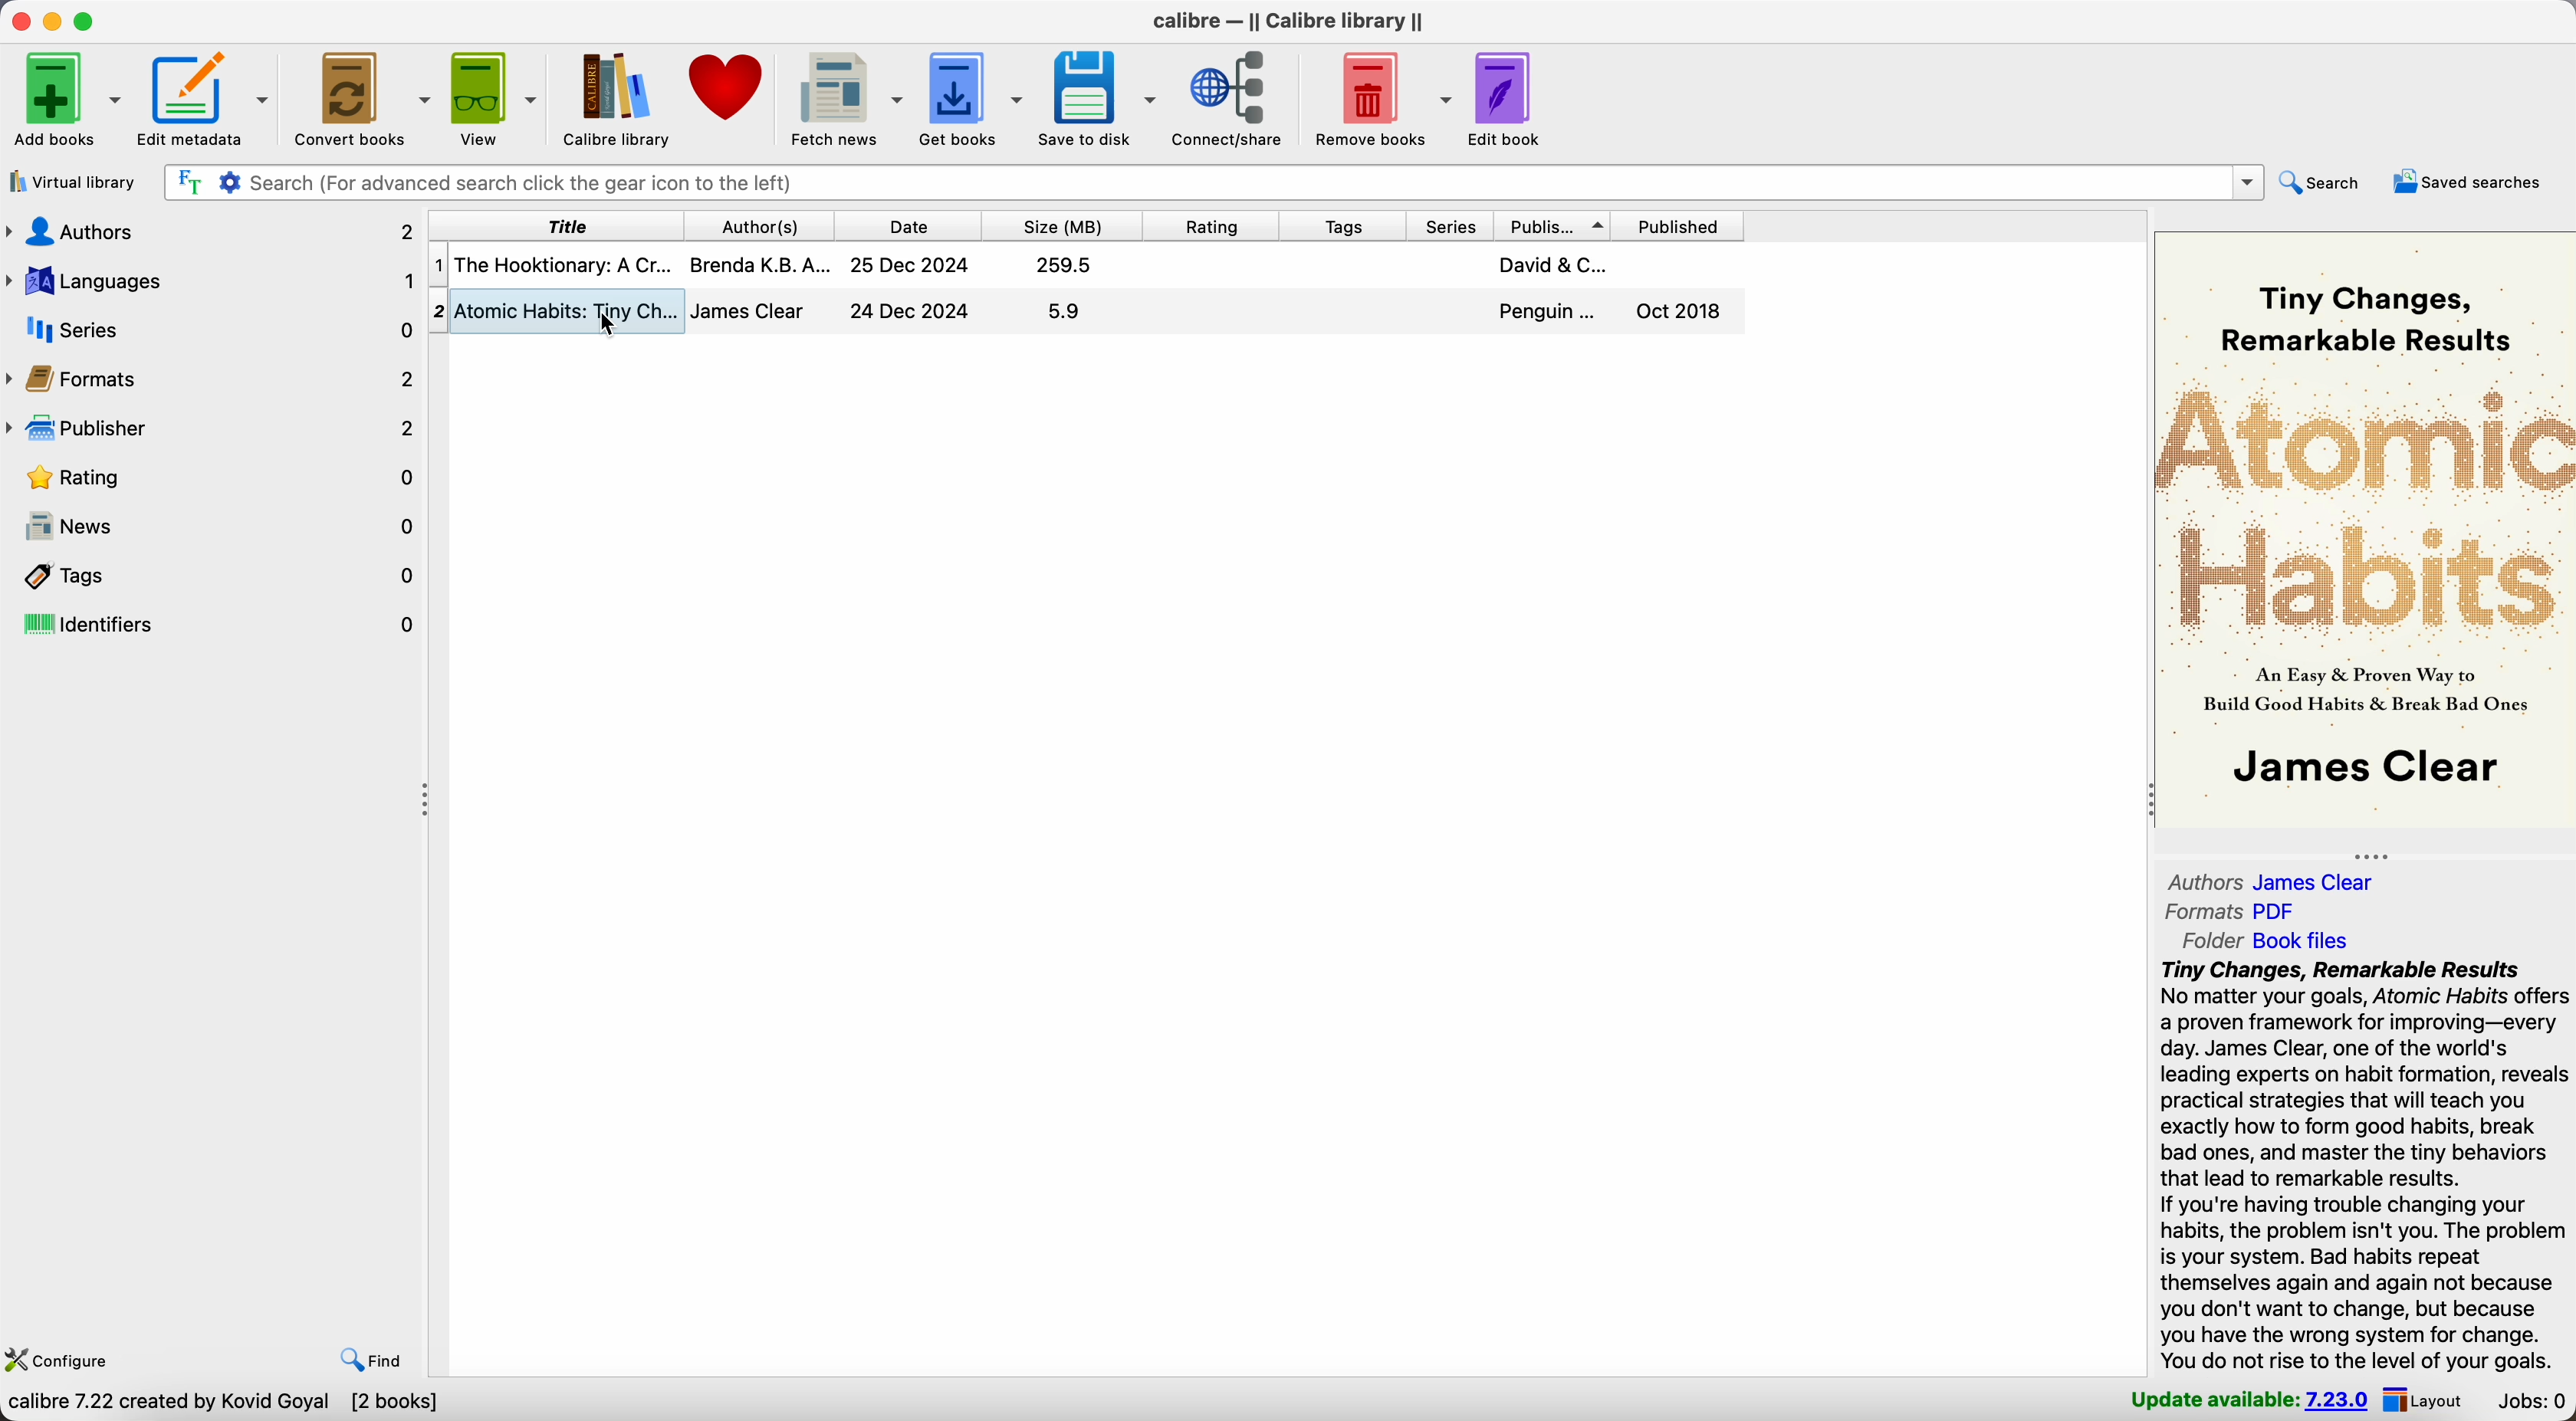  I want to click on Tiny Changes, Remarkable Results

No matter your goals, Atomic Habits offers
a proven framework for improving—every
day. James Clear, one of the world's
leading experts on habit formation, reveals
practical strategies that will teach you
exactly how to form good habits, break
bad ones, and master the tiny behaviors
that lead to remarkable results.

If you're having trouble changing your
habits, the problem isn't you. The problem
is your system. Bad habits repeat
themselves again and again not because
you don't want to change, but because
you have the wrong system for change.
You do not rise to the level of your goals., so click(2363, 1167).